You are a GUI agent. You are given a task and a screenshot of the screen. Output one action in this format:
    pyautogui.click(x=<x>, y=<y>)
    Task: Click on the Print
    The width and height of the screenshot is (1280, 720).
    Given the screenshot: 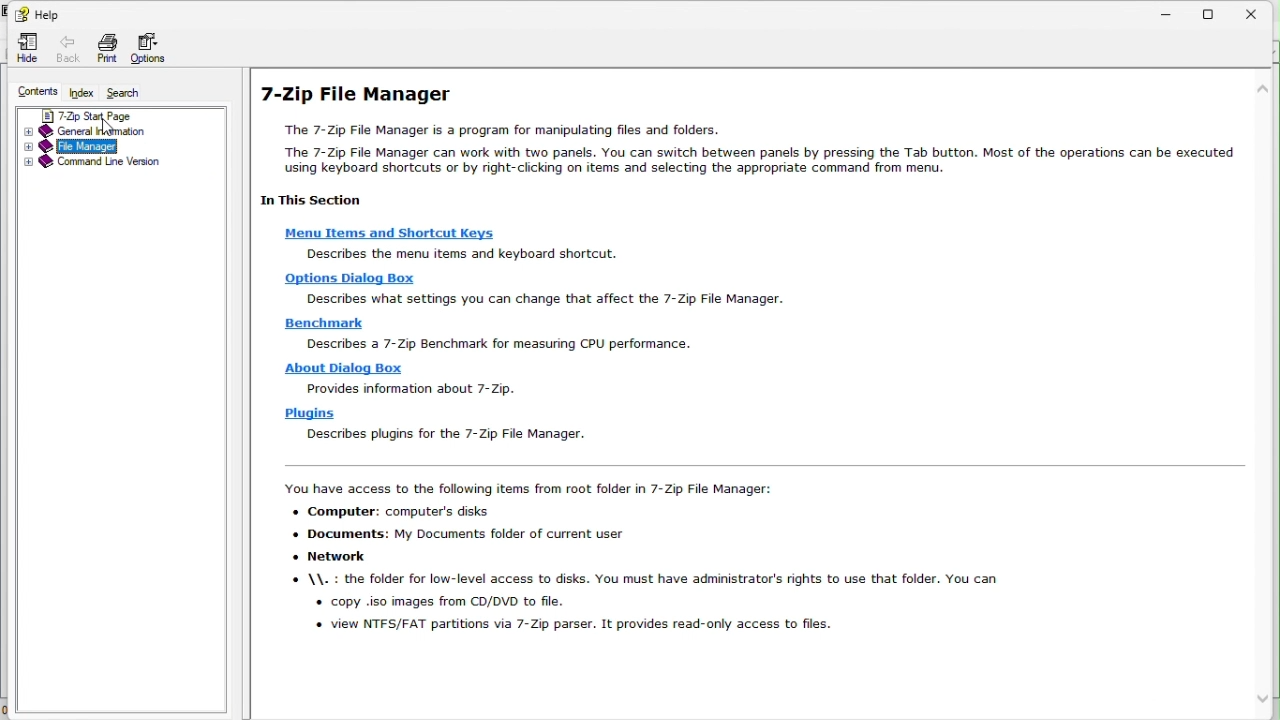 What is the action you would take?
    pyautogui.click(x=102, y=47)
    